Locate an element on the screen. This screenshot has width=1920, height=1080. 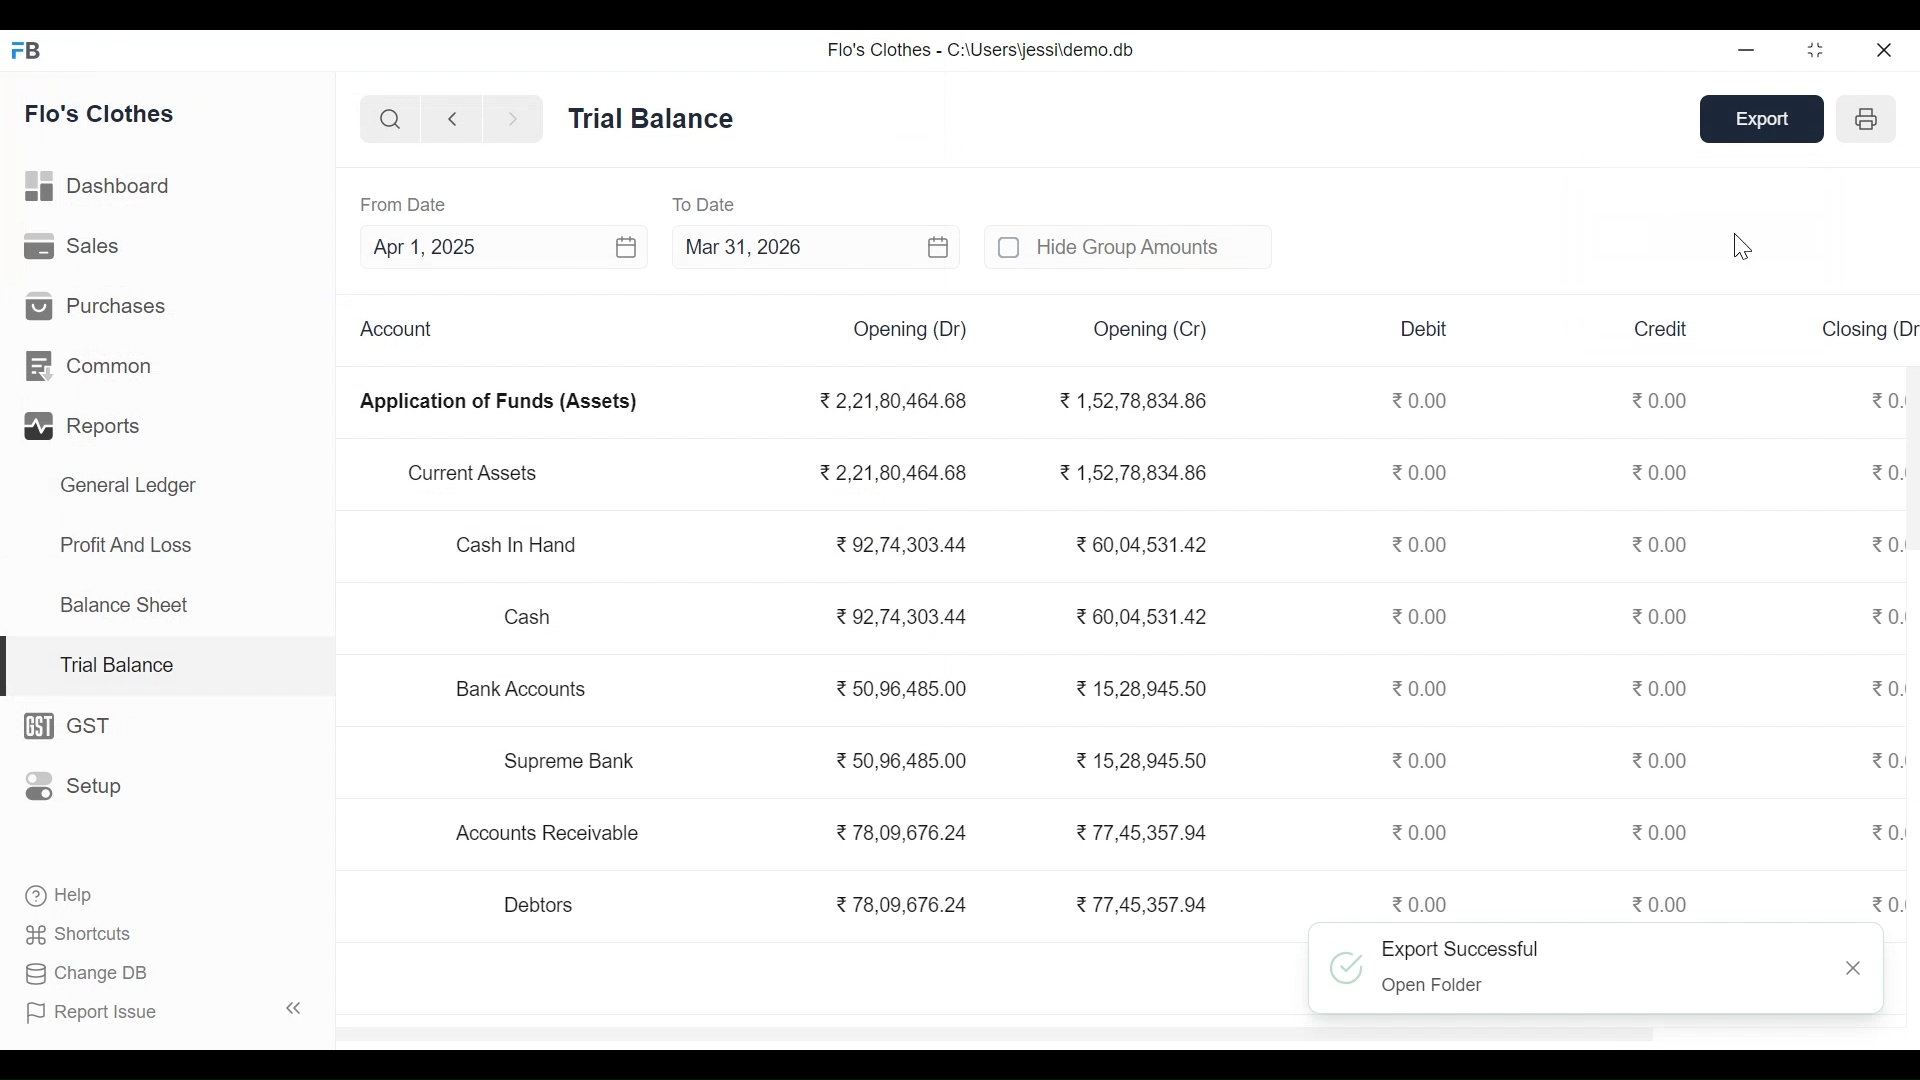
GST is located at coordinates (76, 726).